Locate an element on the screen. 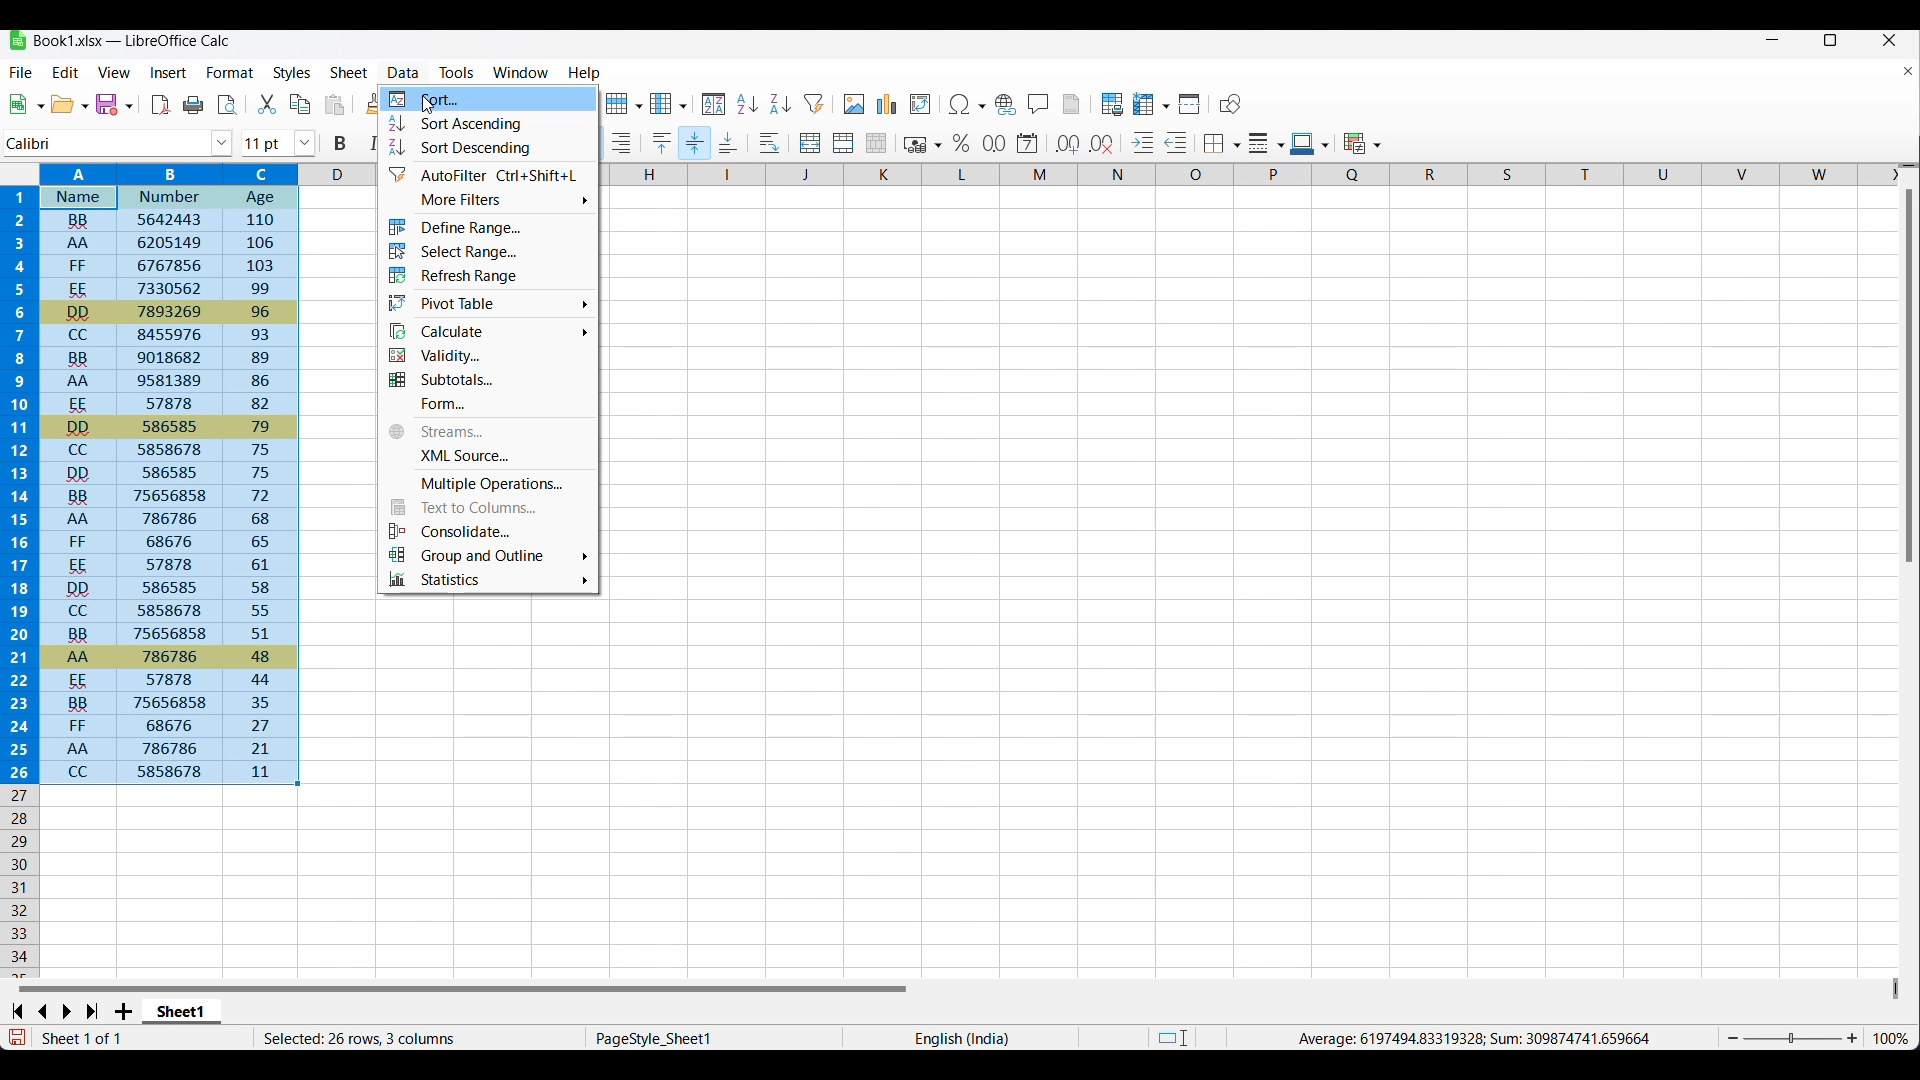 The height and width of the screenshot is (1080, 1920). Horizontal slide bar is located at coordinates (463, 988).